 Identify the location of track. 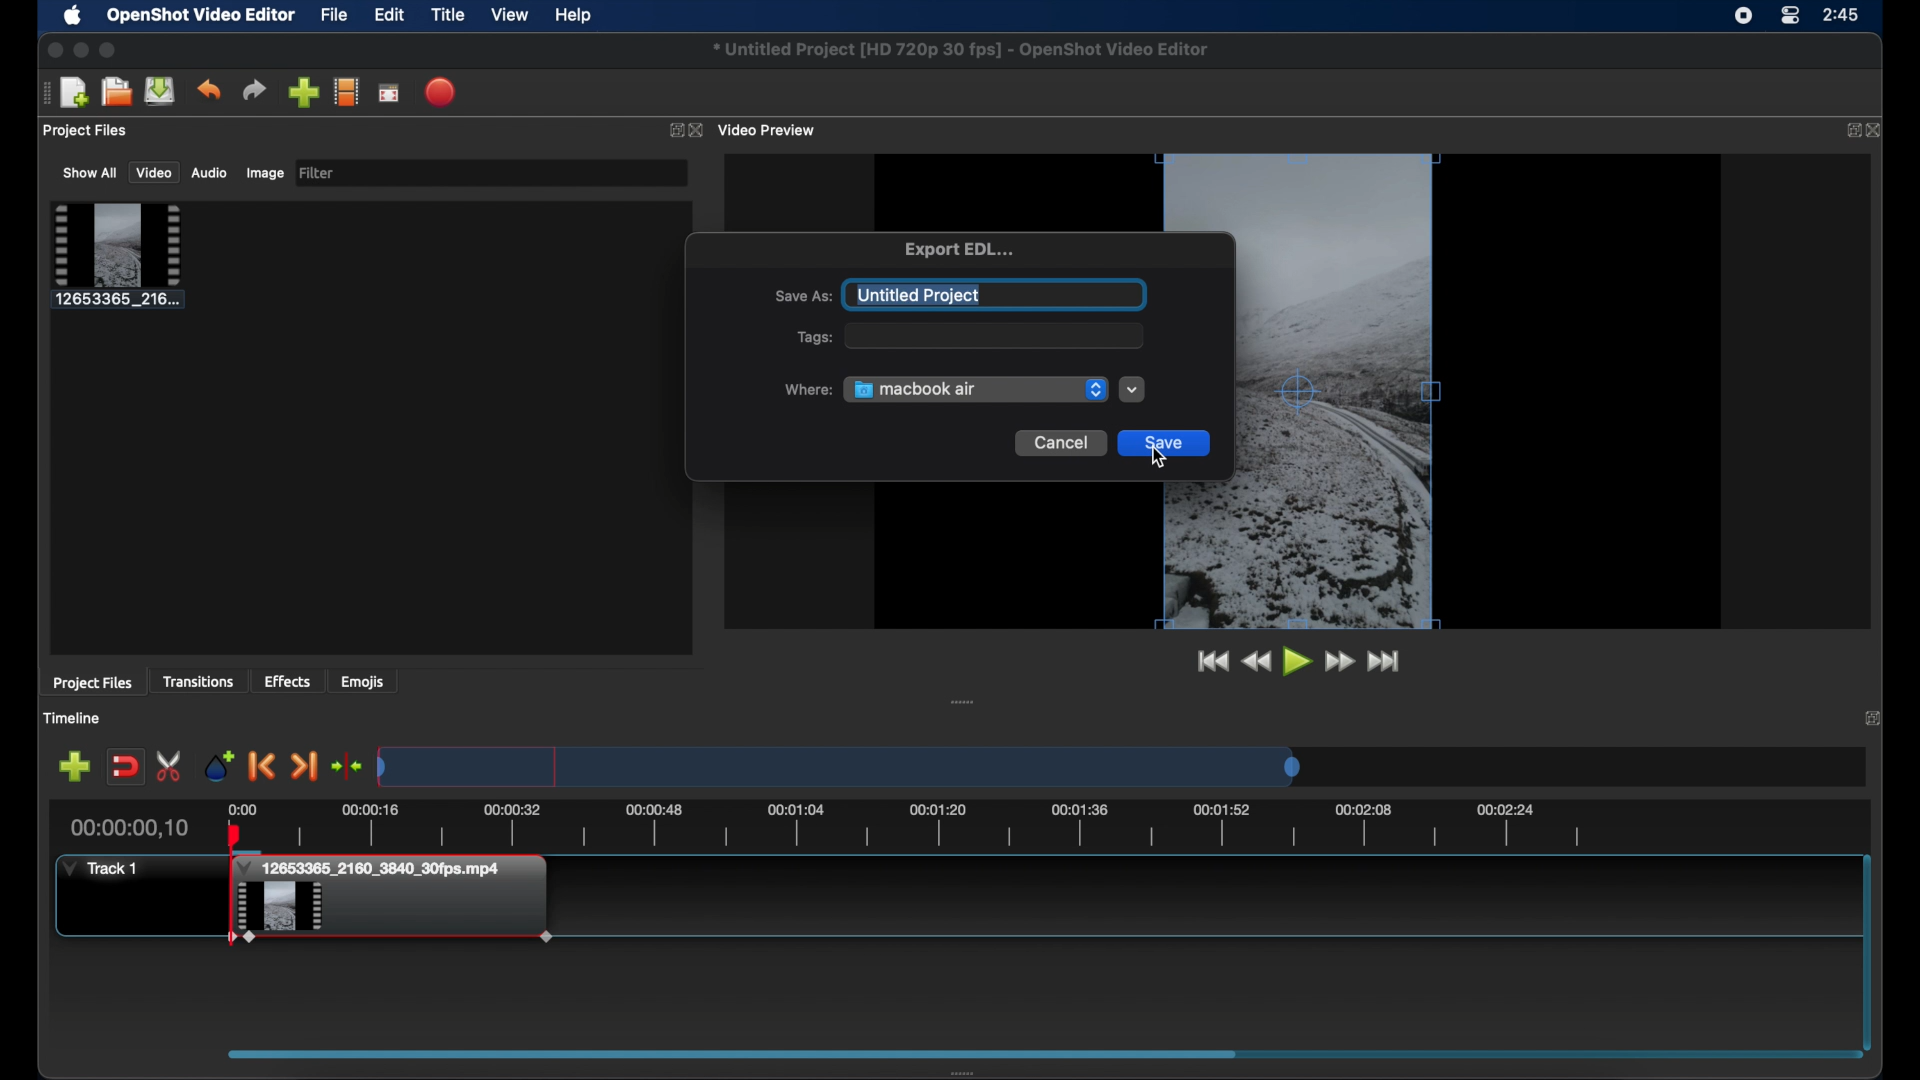
(101, 867).